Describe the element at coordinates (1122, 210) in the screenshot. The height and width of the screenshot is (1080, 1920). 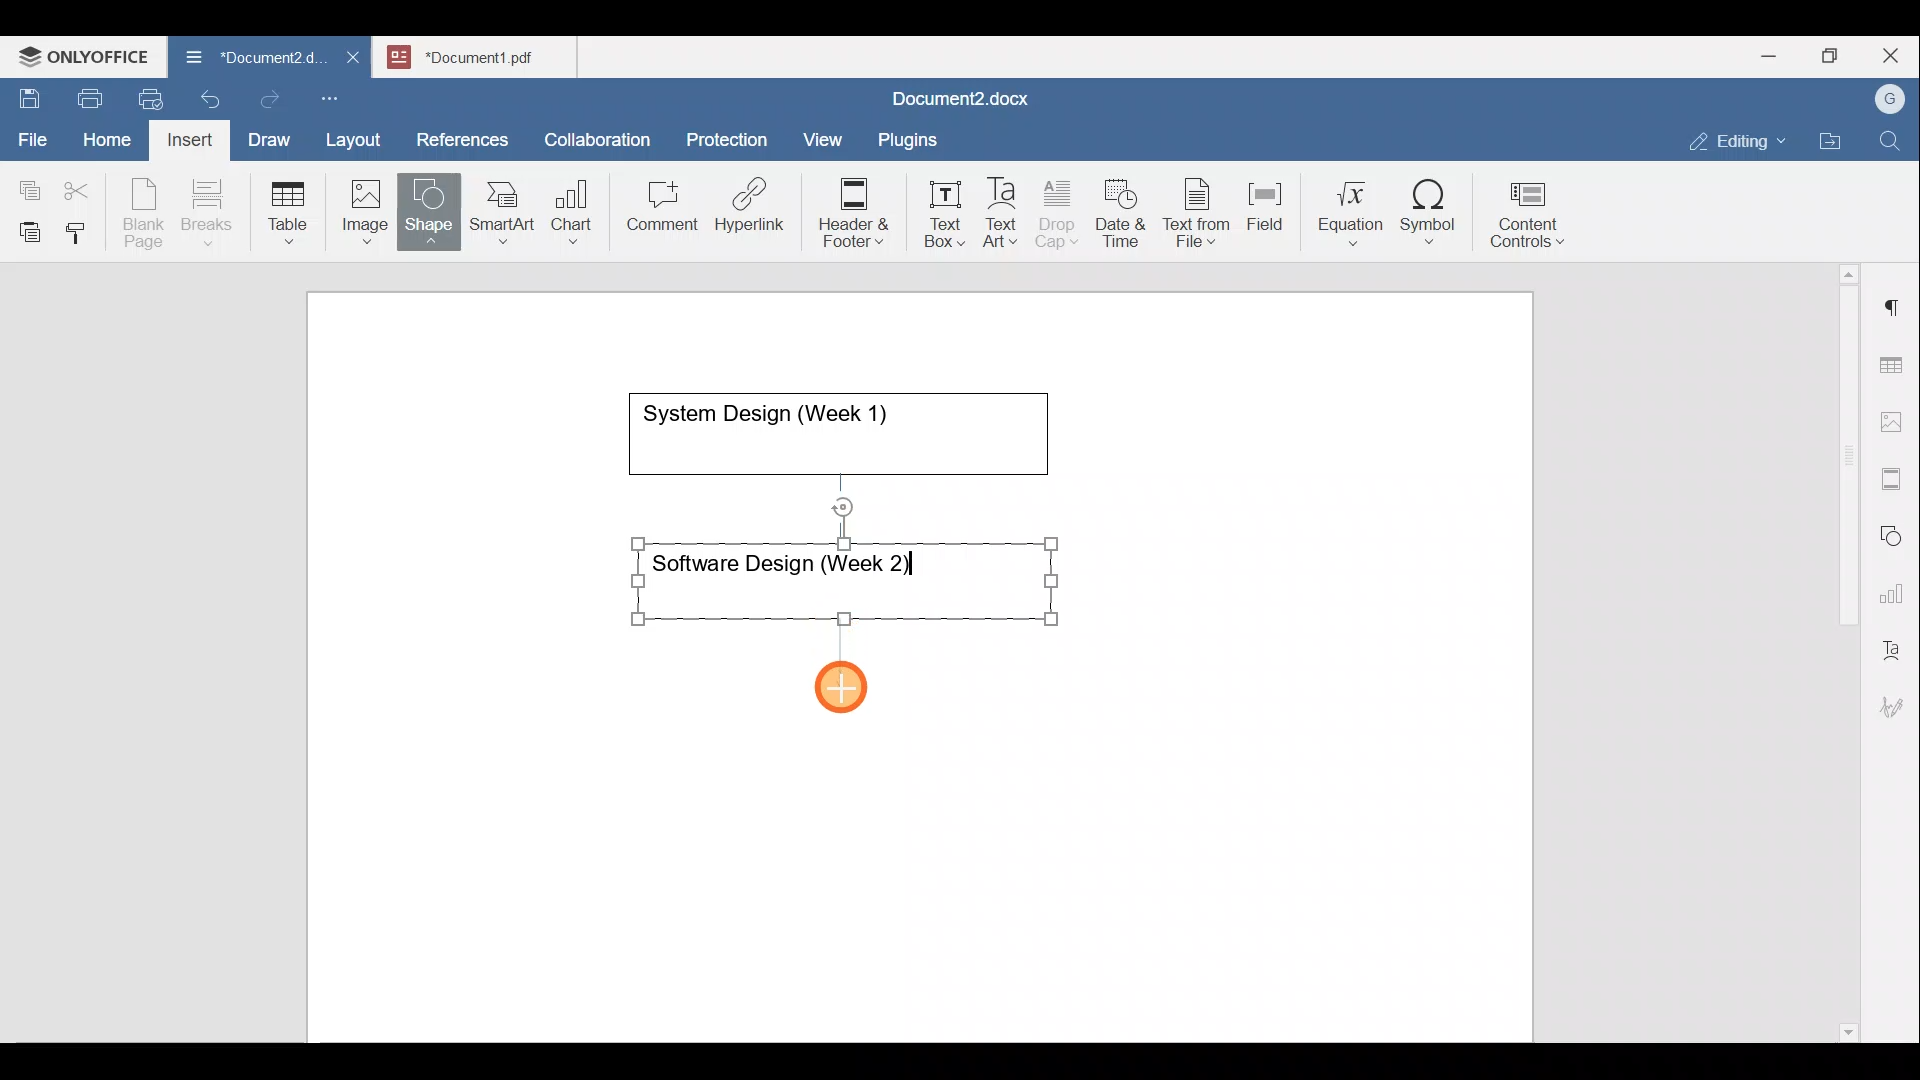
I see `Date & time` at that location.